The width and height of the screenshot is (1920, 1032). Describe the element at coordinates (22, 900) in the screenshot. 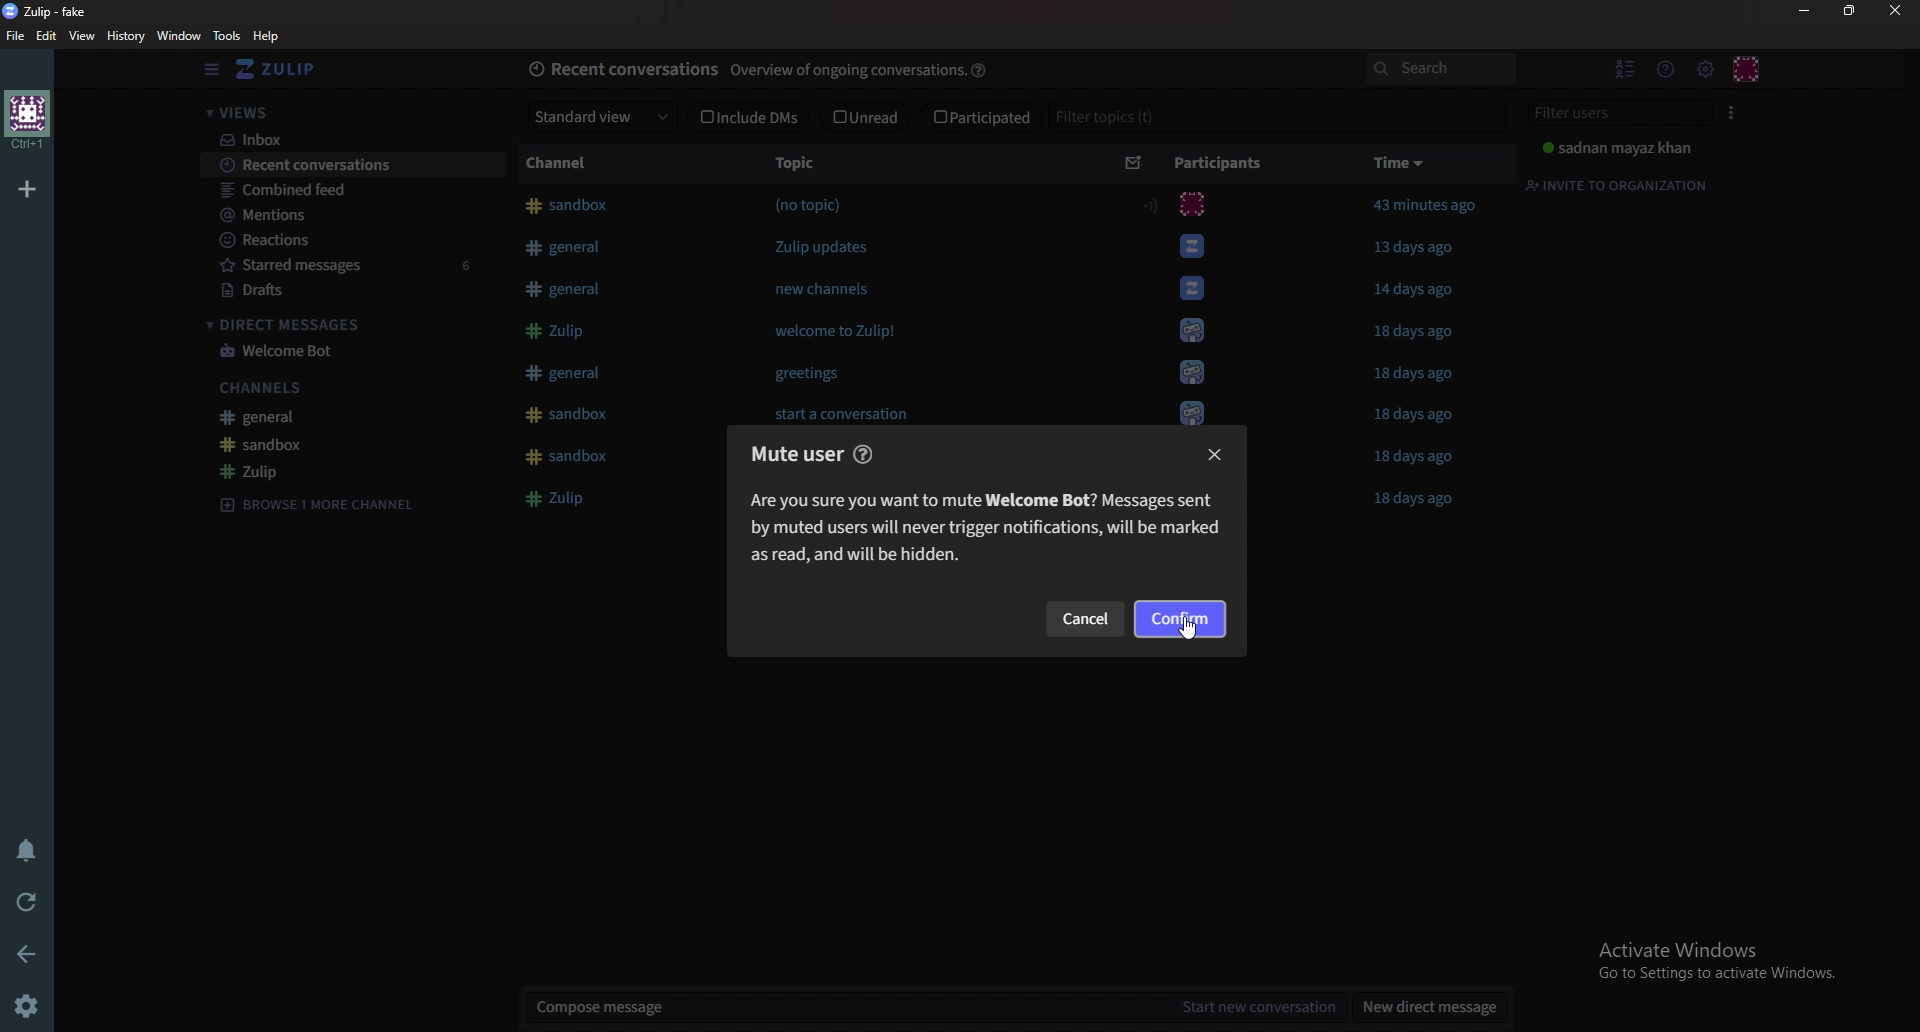

I see `Reload` at that location.